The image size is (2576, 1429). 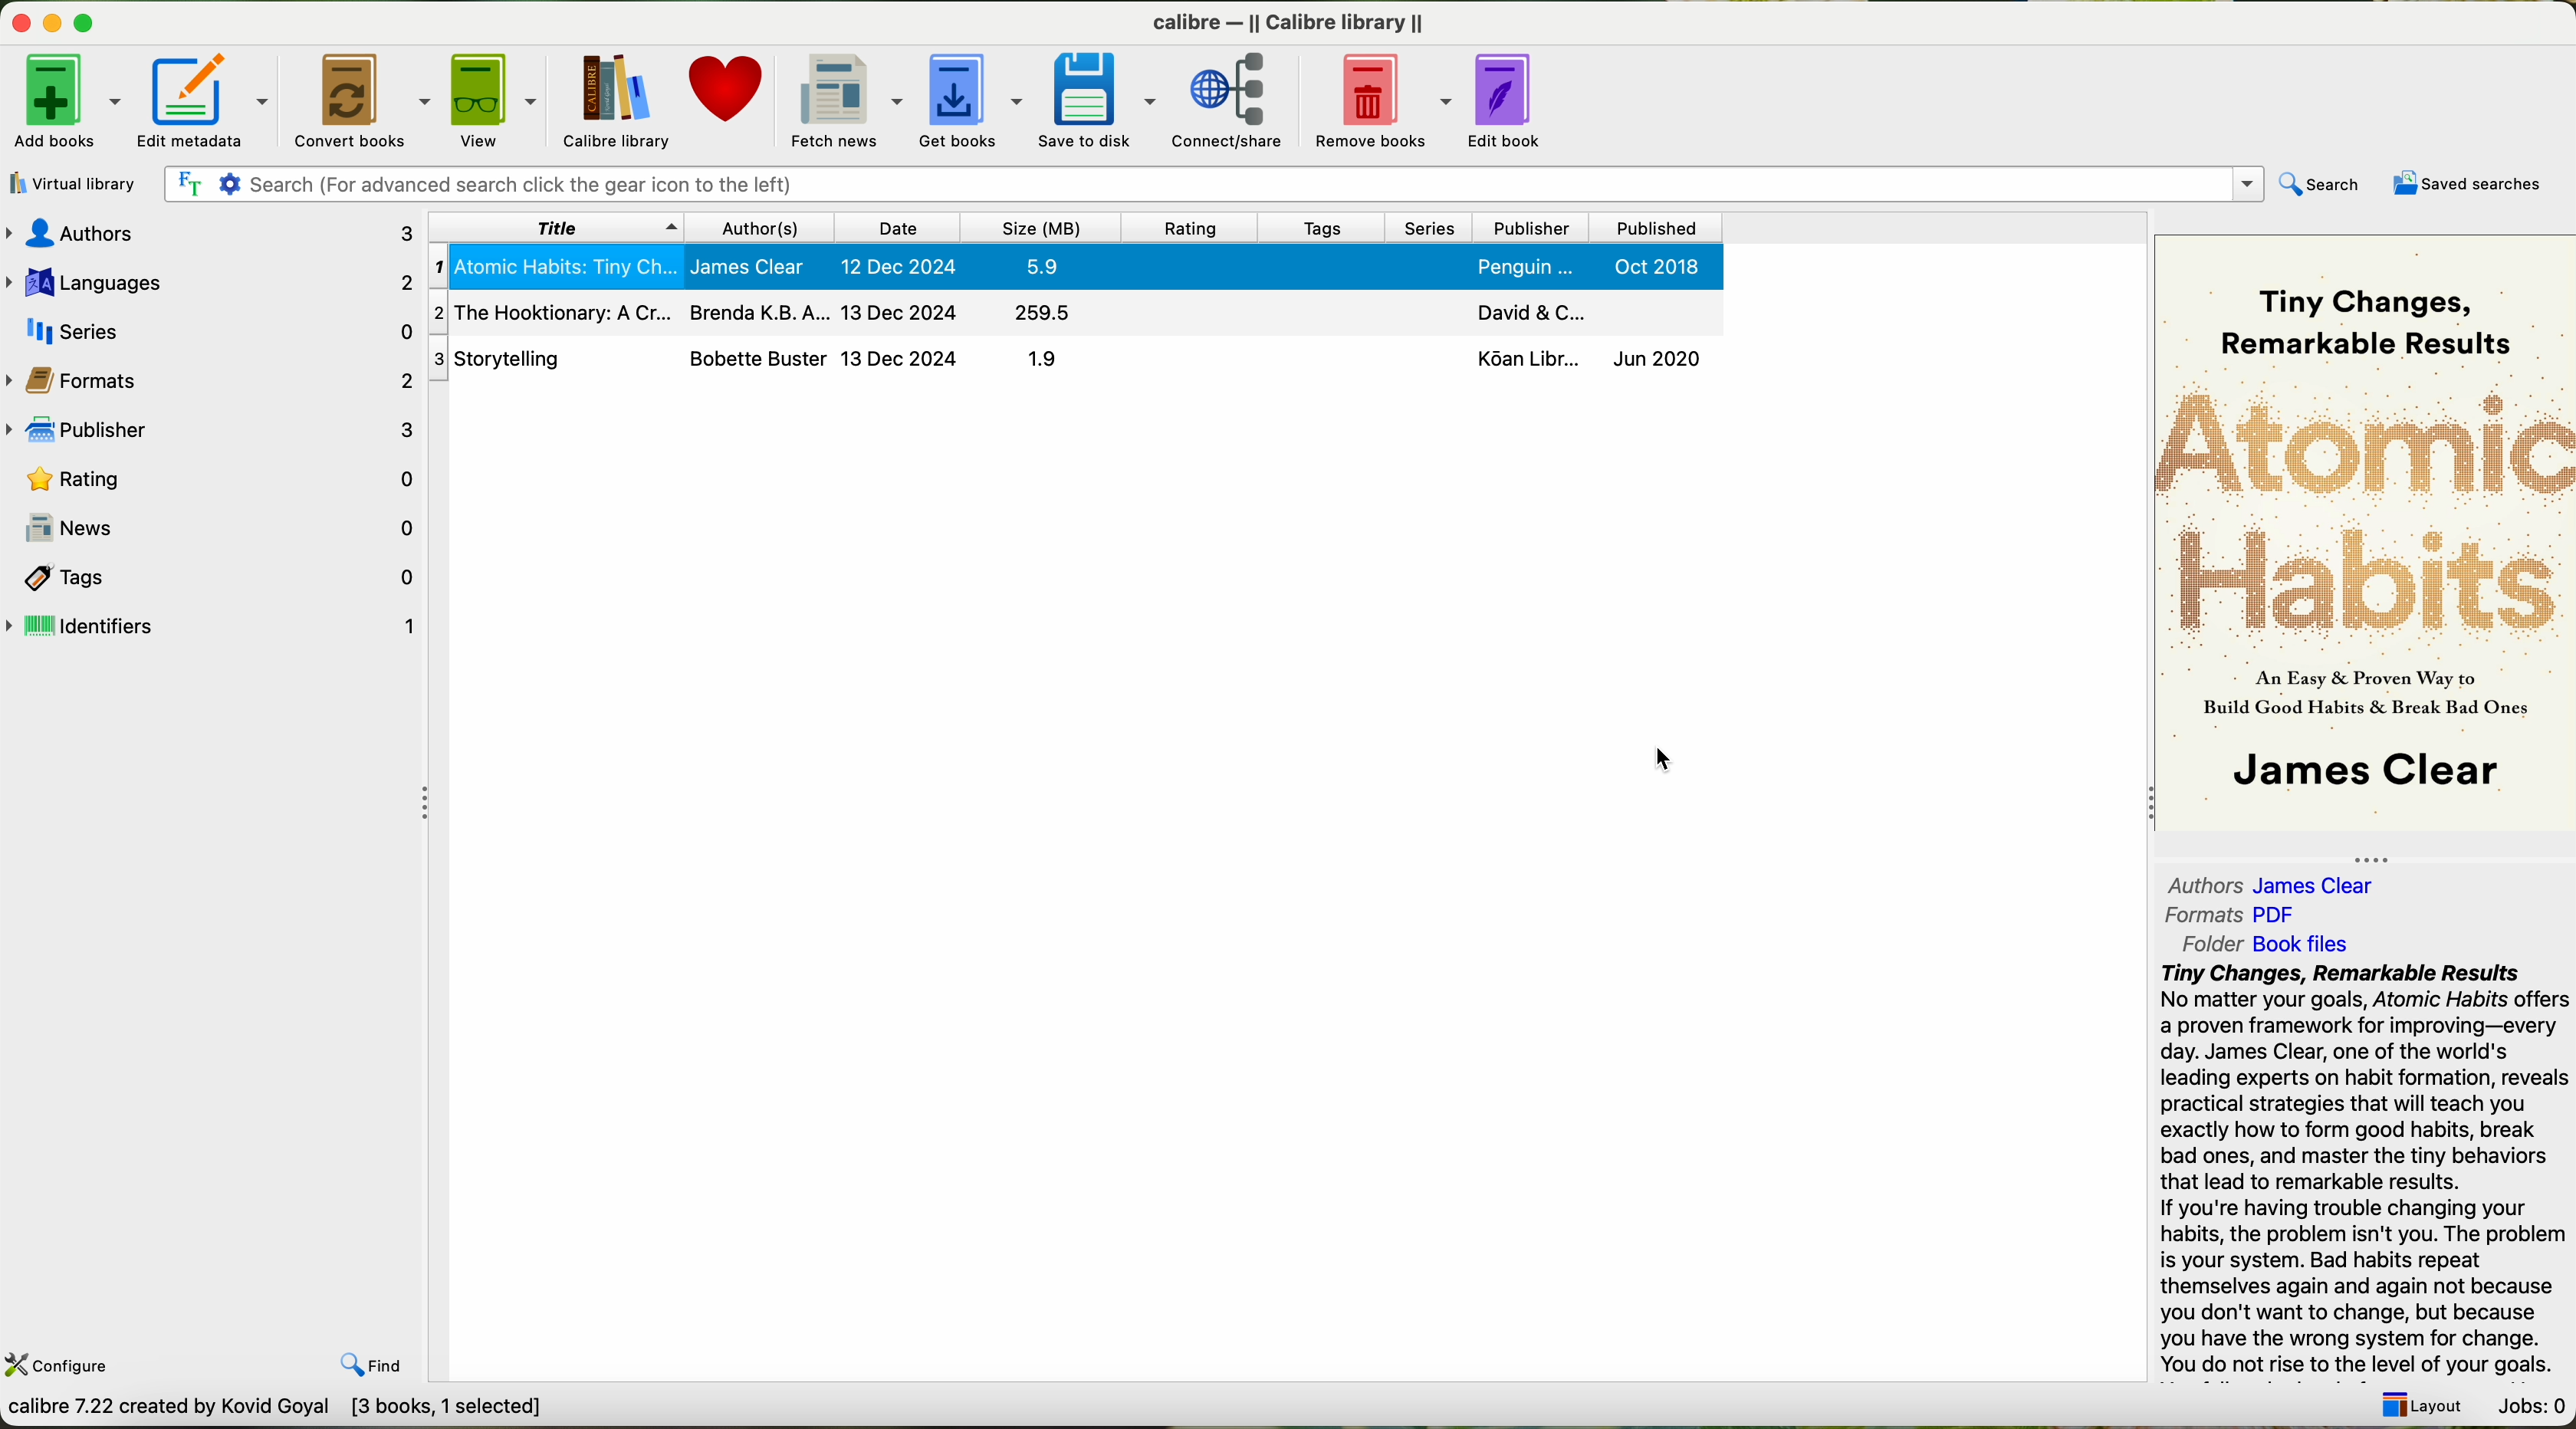 What do you see at coordinates (1535, 225) in the screenshot?
I see `` at bounding box center [1535, 225].